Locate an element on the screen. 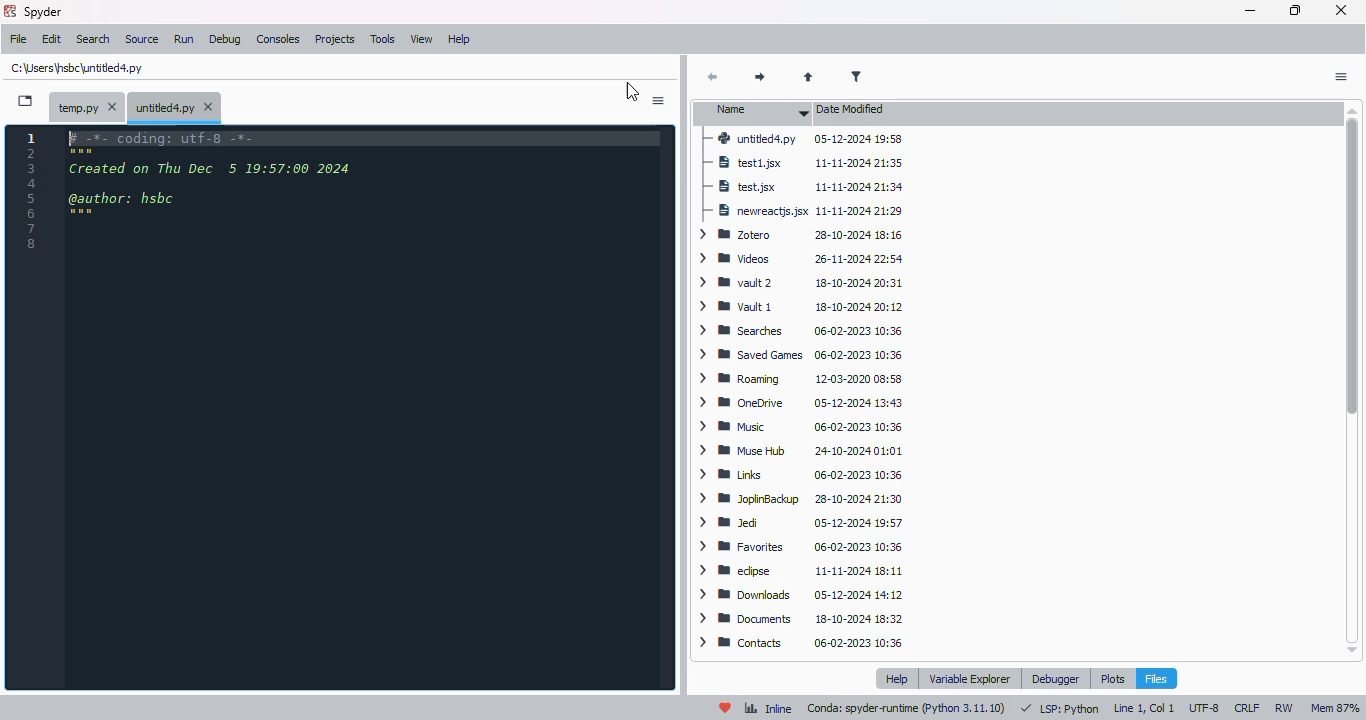  conda: spyder-runtime (python 3. 11. 10) is located at coordinates (908, 709).